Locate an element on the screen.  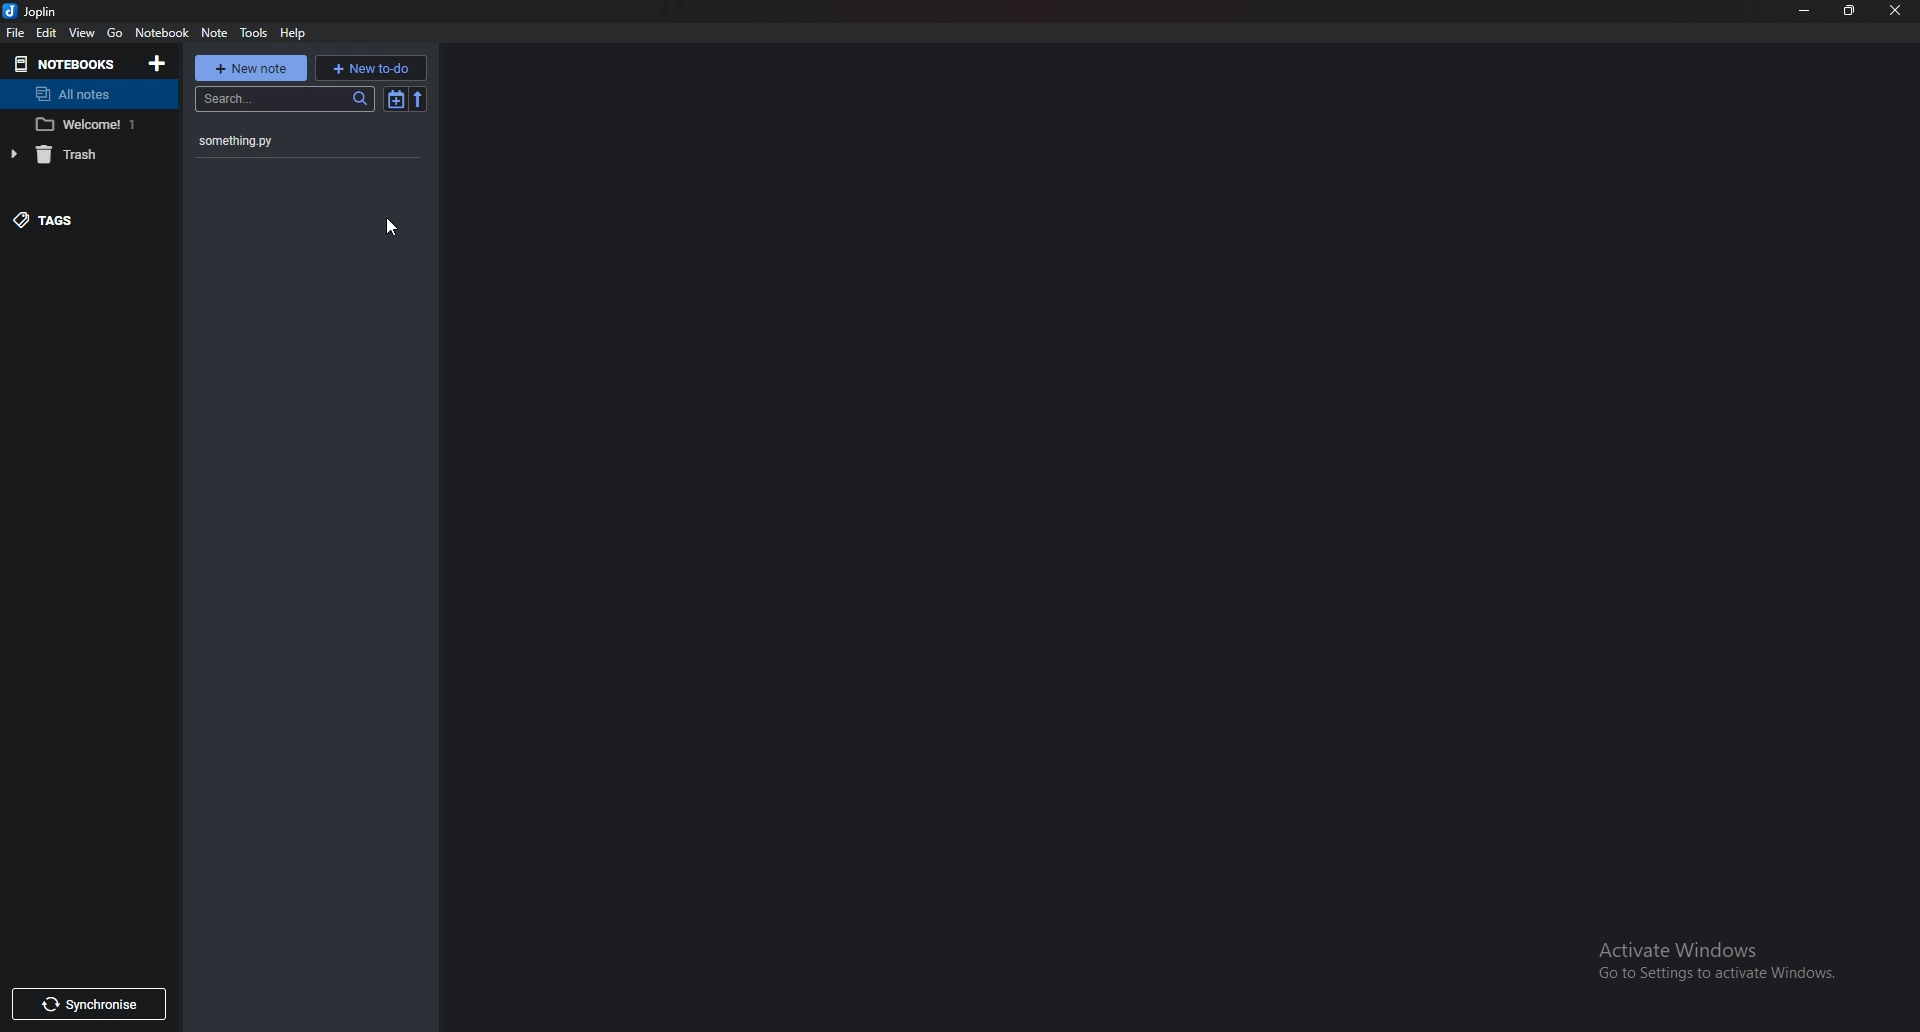
activate windows is located at coordinates (1728, 958).